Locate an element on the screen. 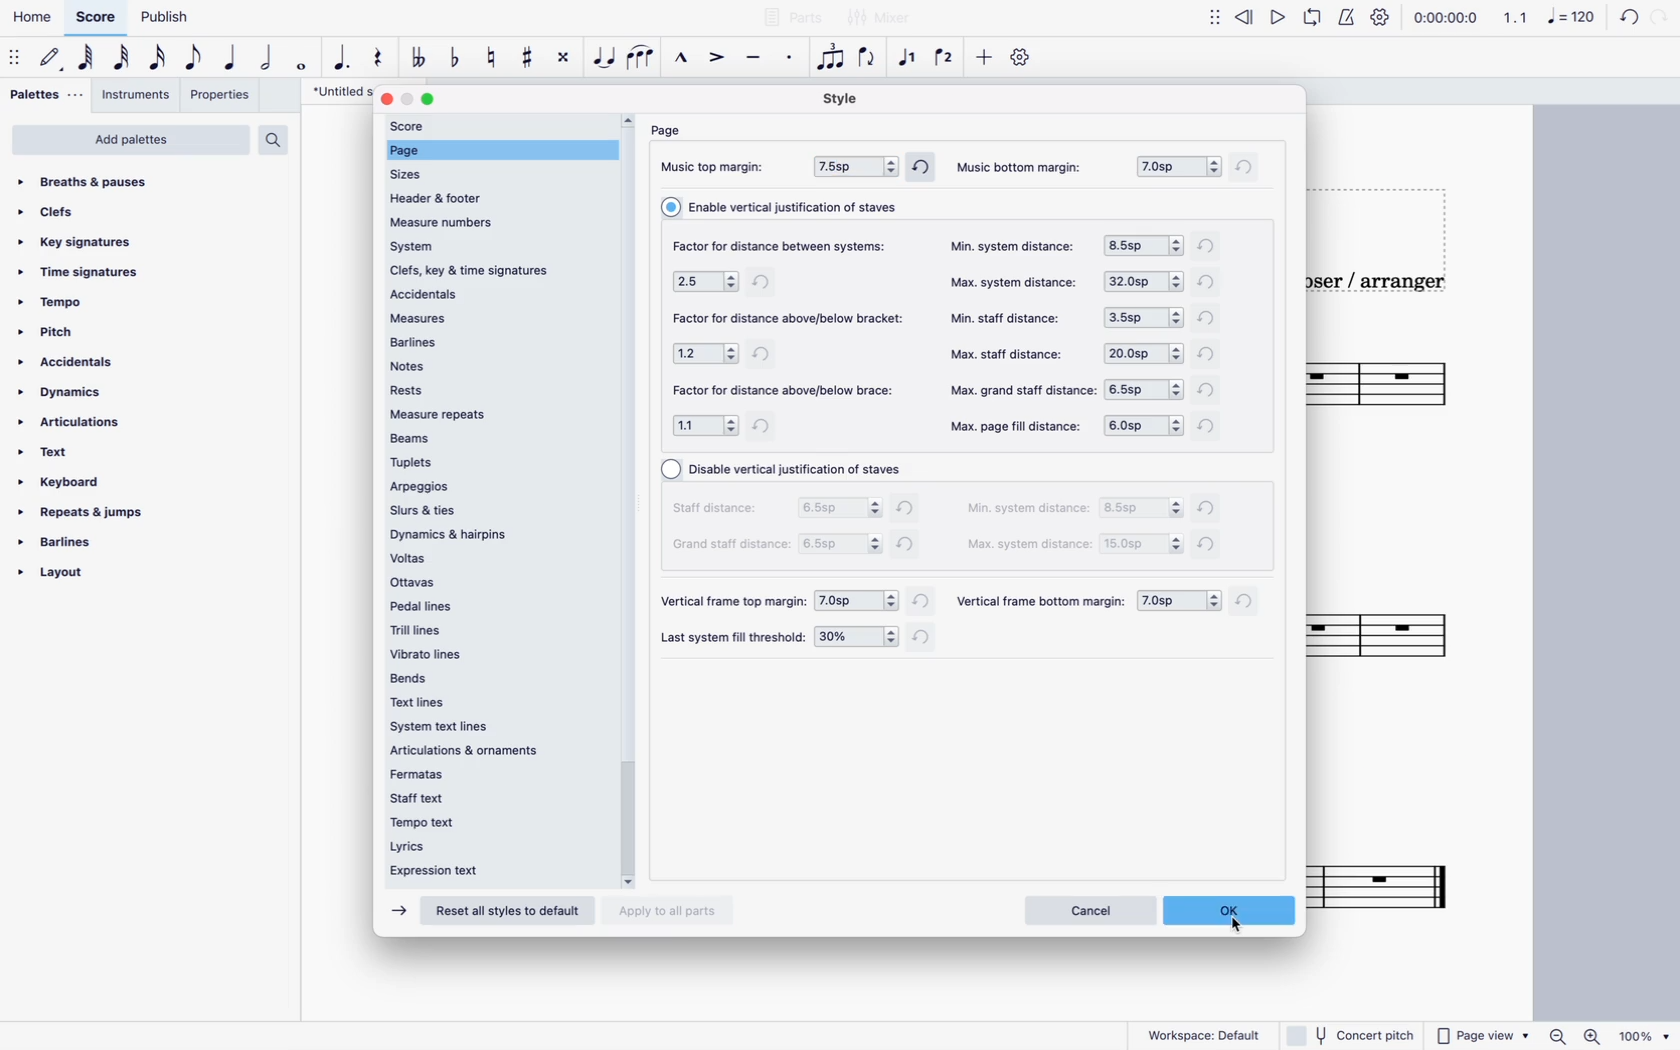 This screenshot has width=1680, height=1050. voice 2 is located at coordinates (947, 58).